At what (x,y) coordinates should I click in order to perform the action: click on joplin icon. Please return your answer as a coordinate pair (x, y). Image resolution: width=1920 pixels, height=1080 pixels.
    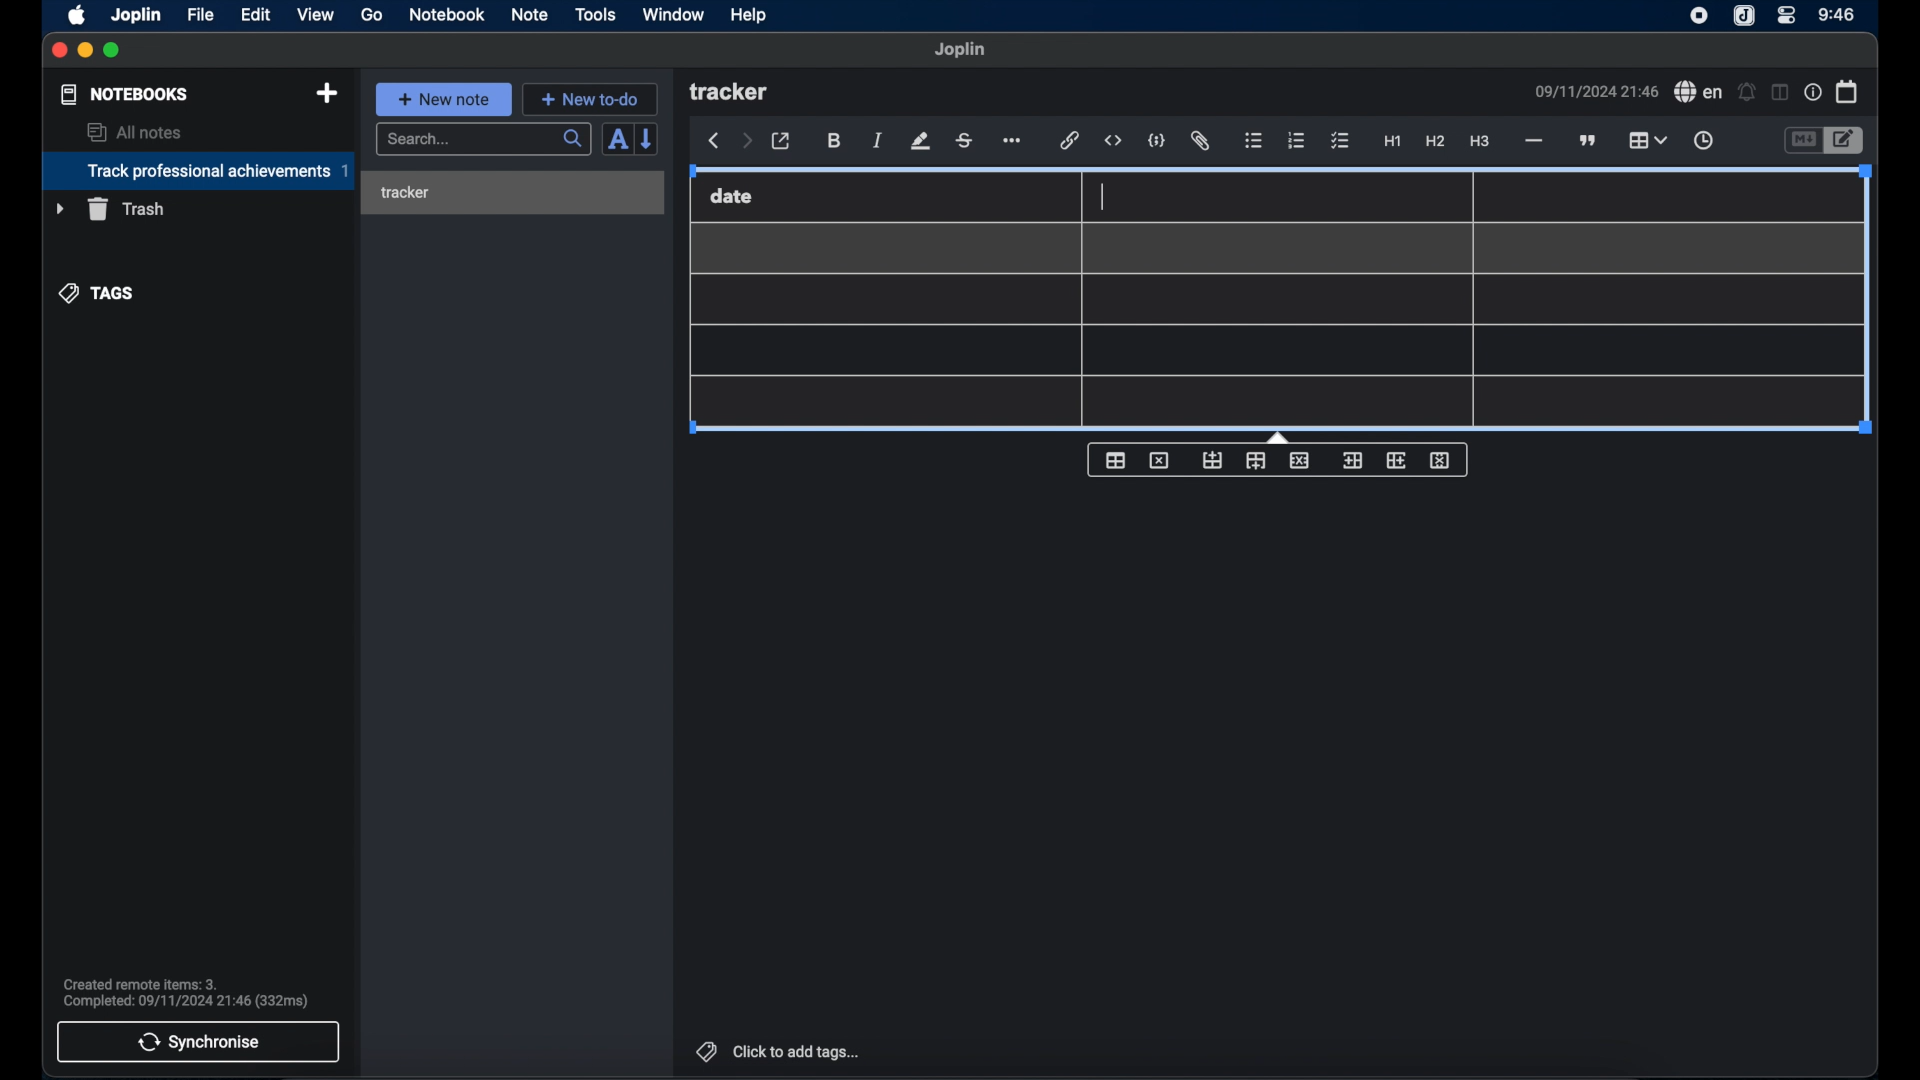
    Looking at the image, I should click on (1699, 17).